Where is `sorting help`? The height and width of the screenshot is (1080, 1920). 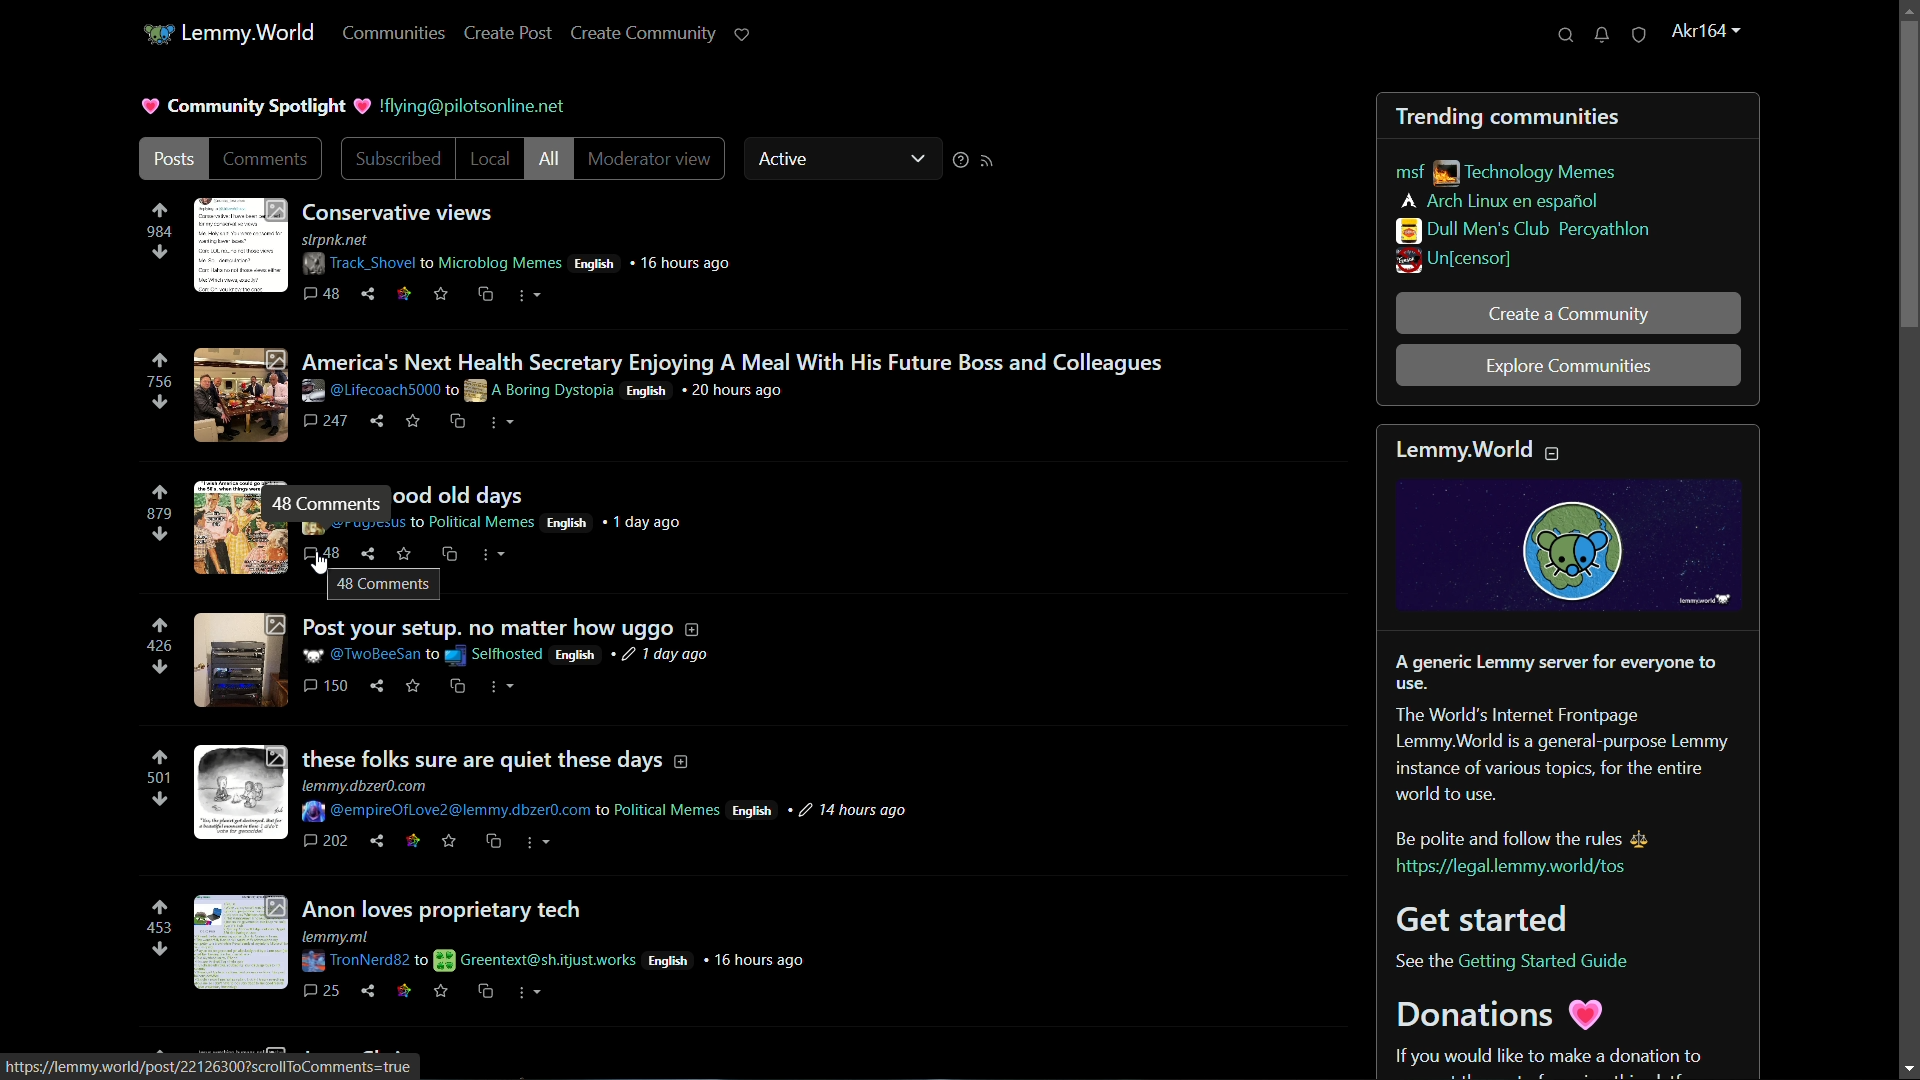 sorting help is located at coordinates (958, 161).